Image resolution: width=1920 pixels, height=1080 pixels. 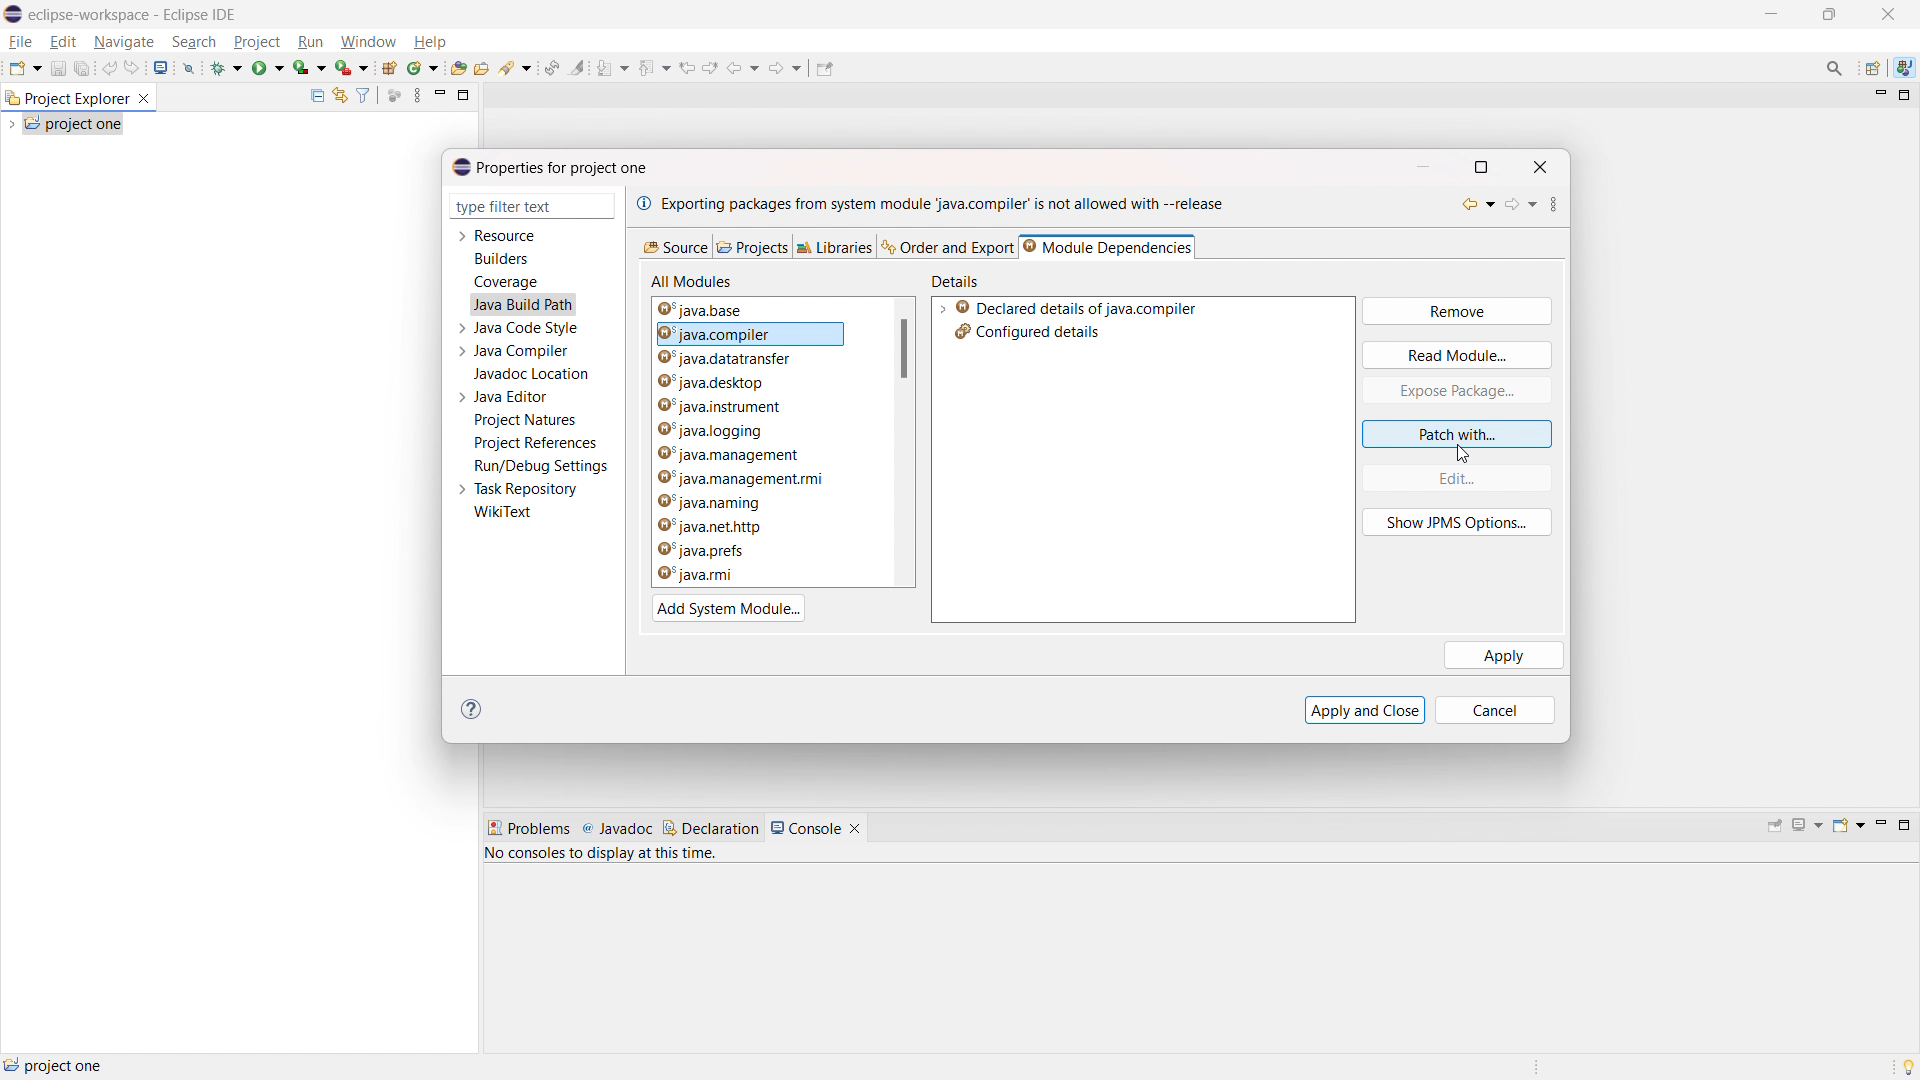 What do you see at coordinates (461, 351) in the screenshot?
I see `expand java compiler` at bounding box center [461, 351].